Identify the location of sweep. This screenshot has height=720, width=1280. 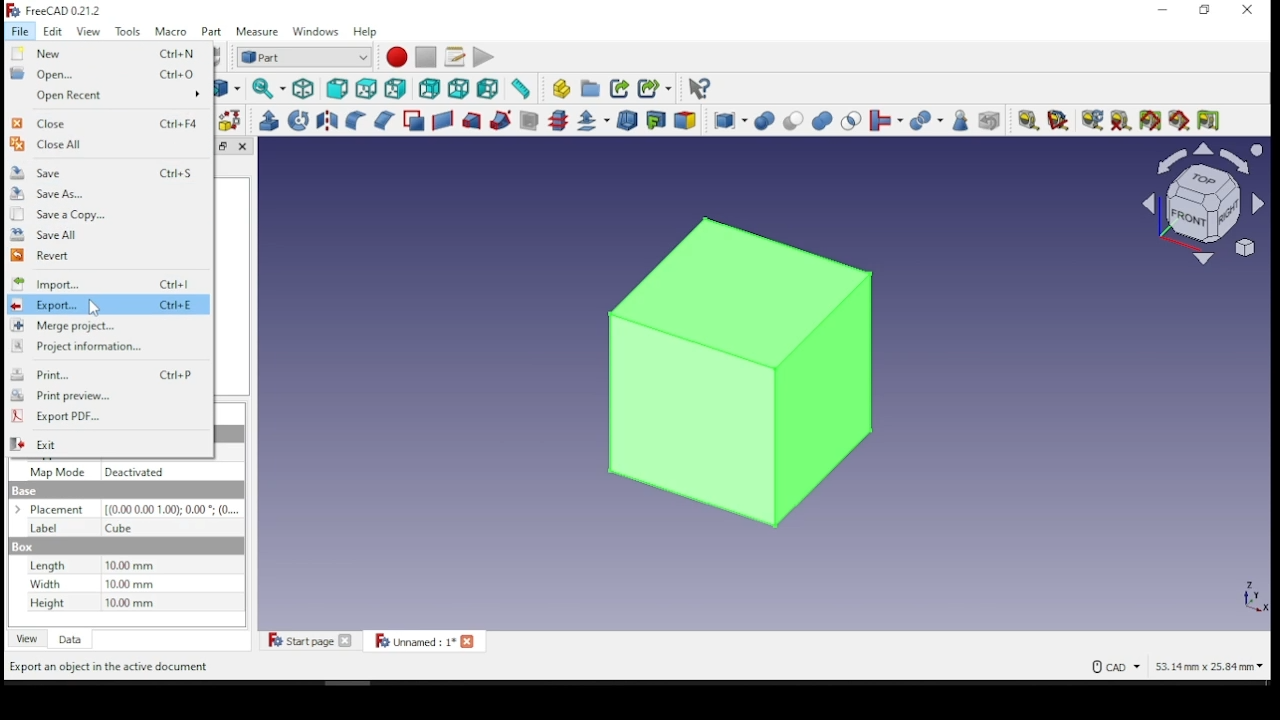
(502, 120).